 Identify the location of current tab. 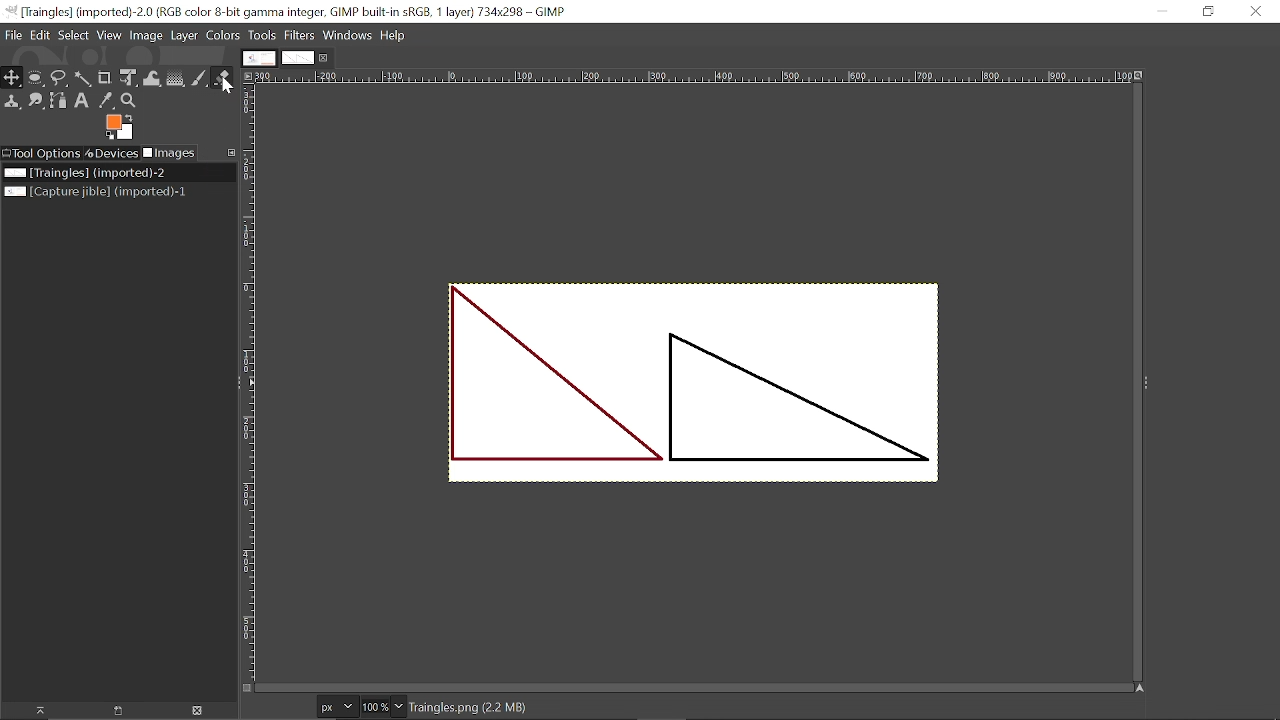
(298, 57).